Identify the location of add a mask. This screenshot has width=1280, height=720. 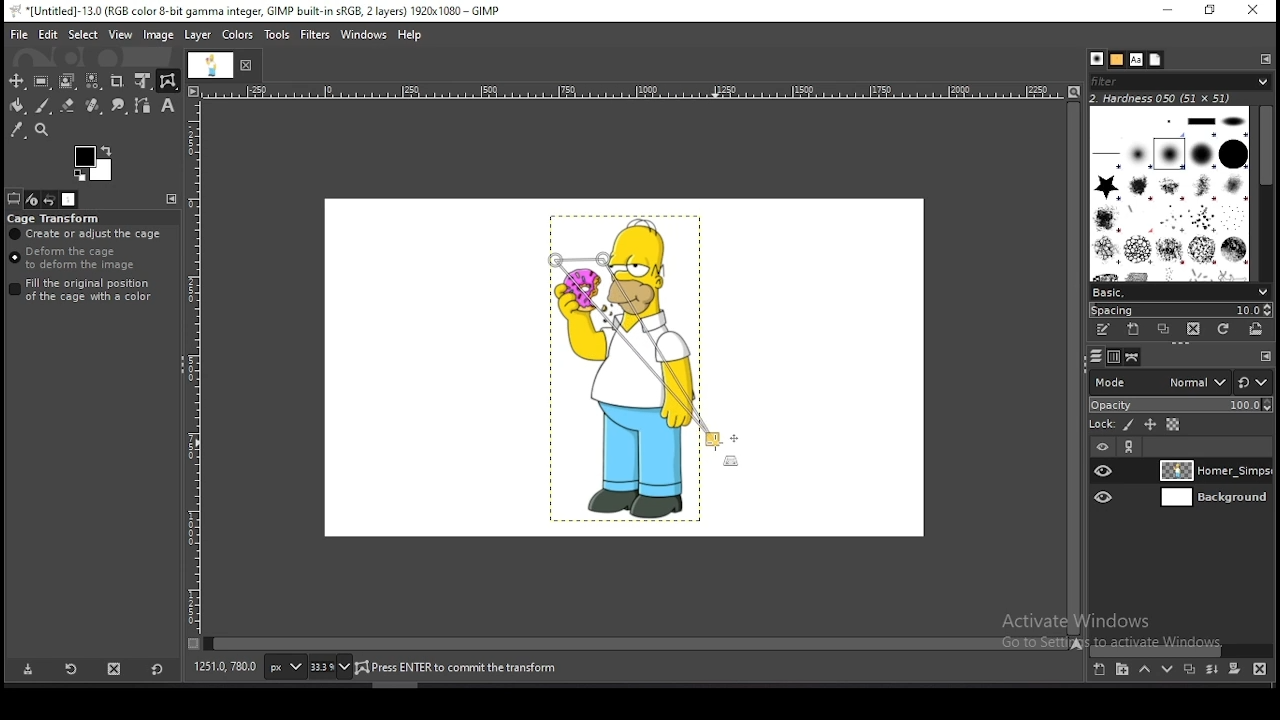
(1232, 669).